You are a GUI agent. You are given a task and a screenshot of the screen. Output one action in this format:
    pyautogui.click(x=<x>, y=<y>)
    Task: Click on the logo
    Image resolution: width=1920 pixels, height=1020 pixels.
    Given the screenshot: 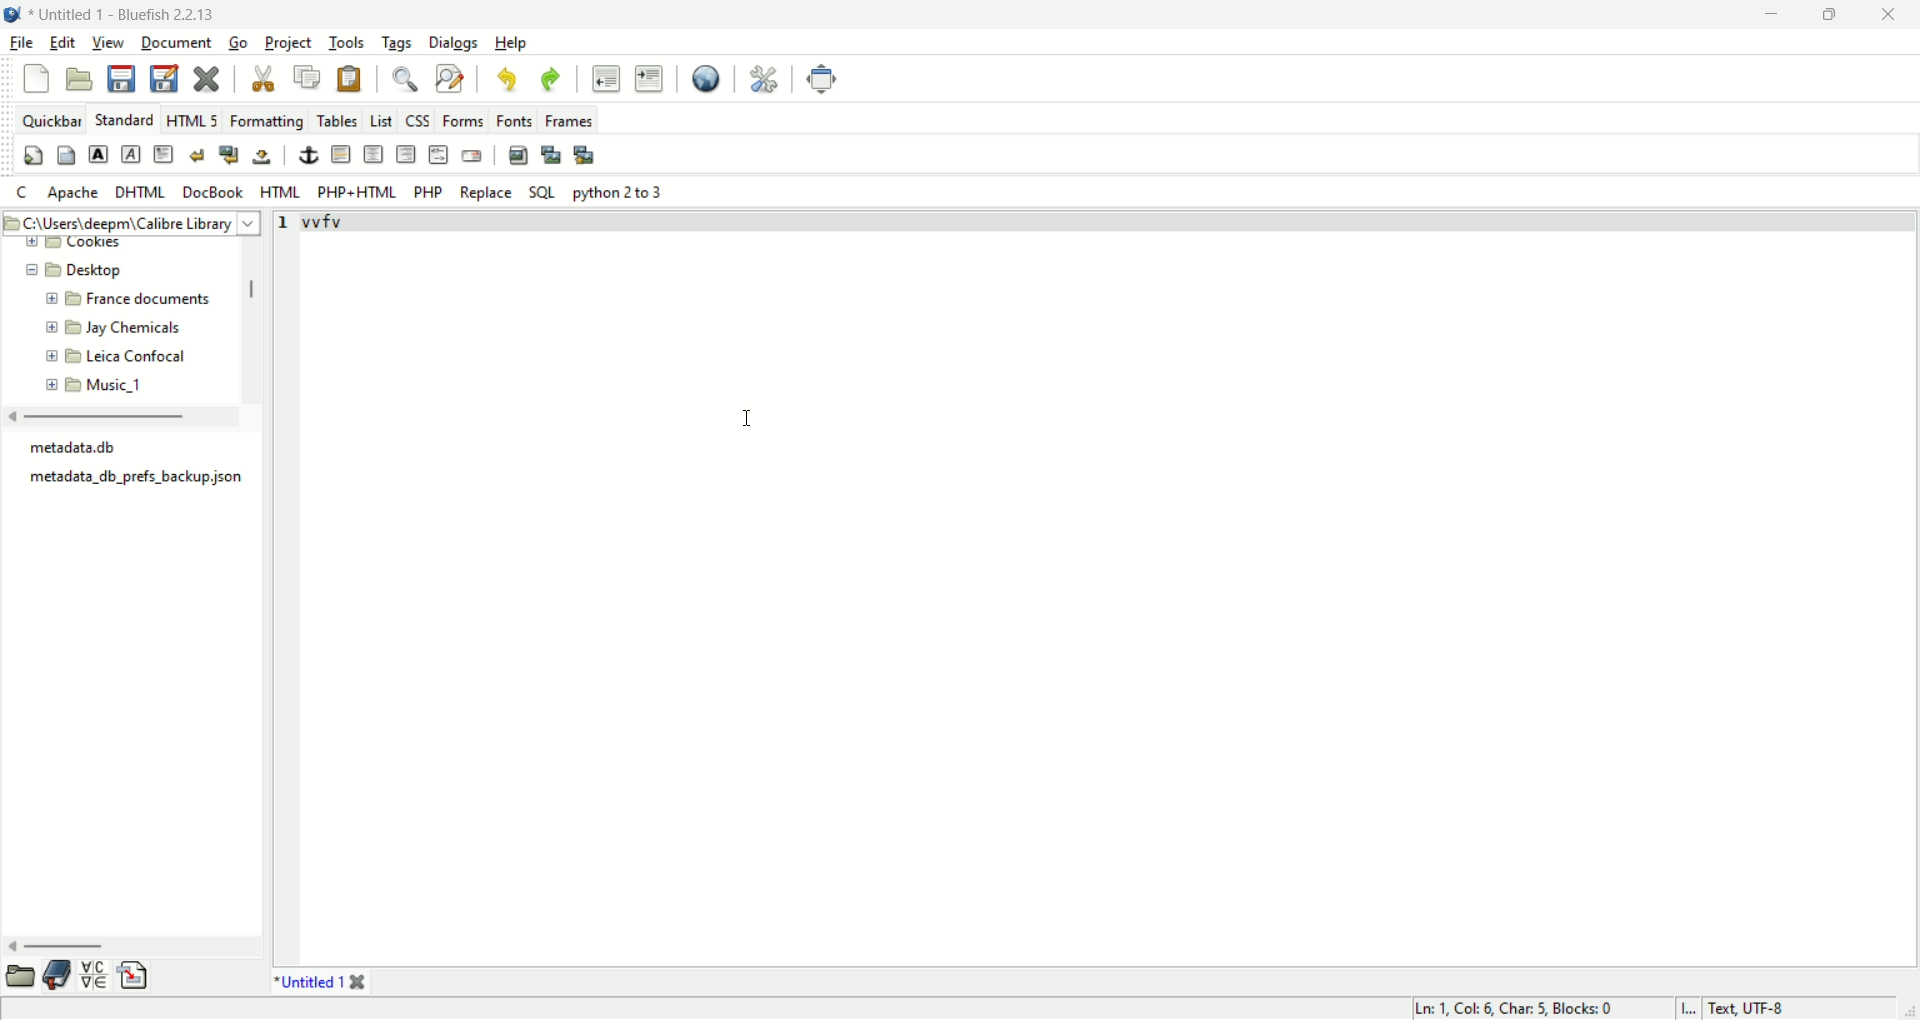 What is the action you would take?
    pyautogui.click(x=12, y=15)
    